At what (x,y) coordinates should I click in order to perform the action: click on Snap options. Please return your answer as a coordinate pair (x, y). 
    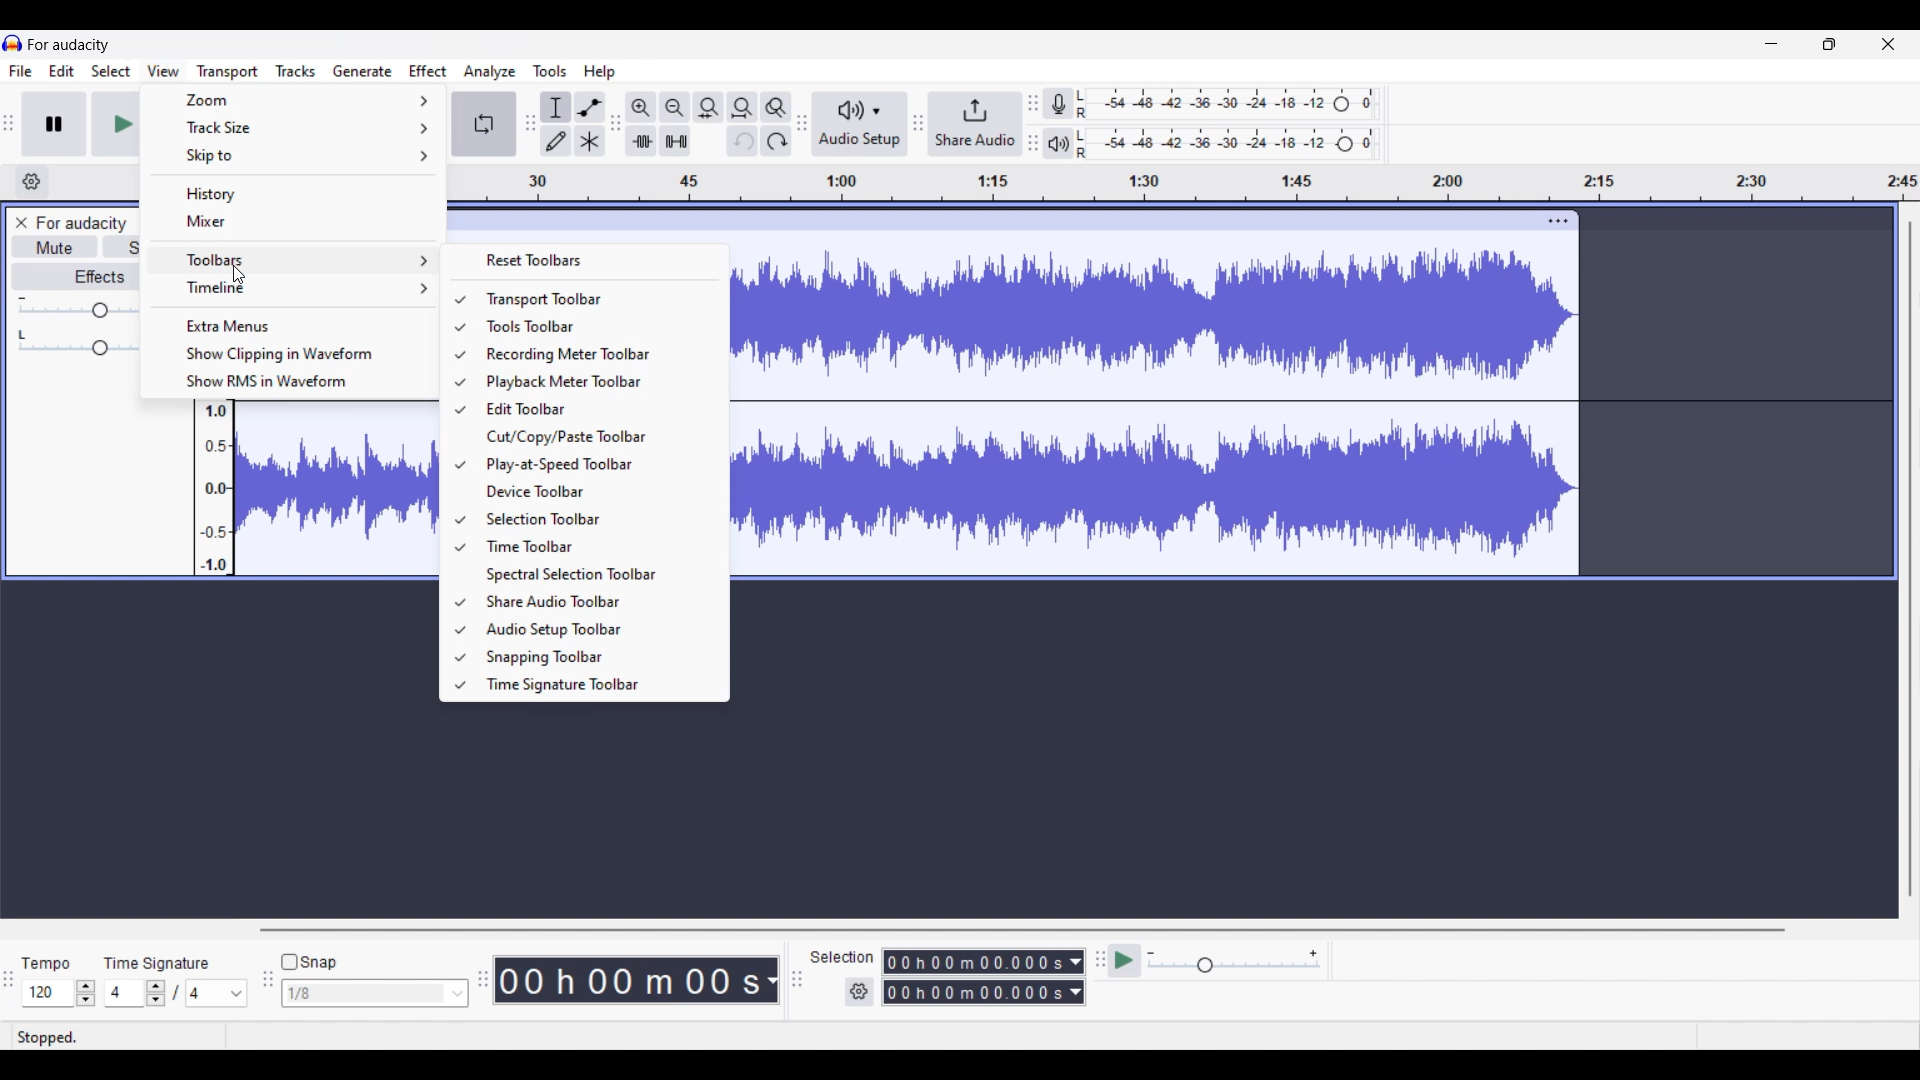
    Looking at the image, I should click on (376, 993).